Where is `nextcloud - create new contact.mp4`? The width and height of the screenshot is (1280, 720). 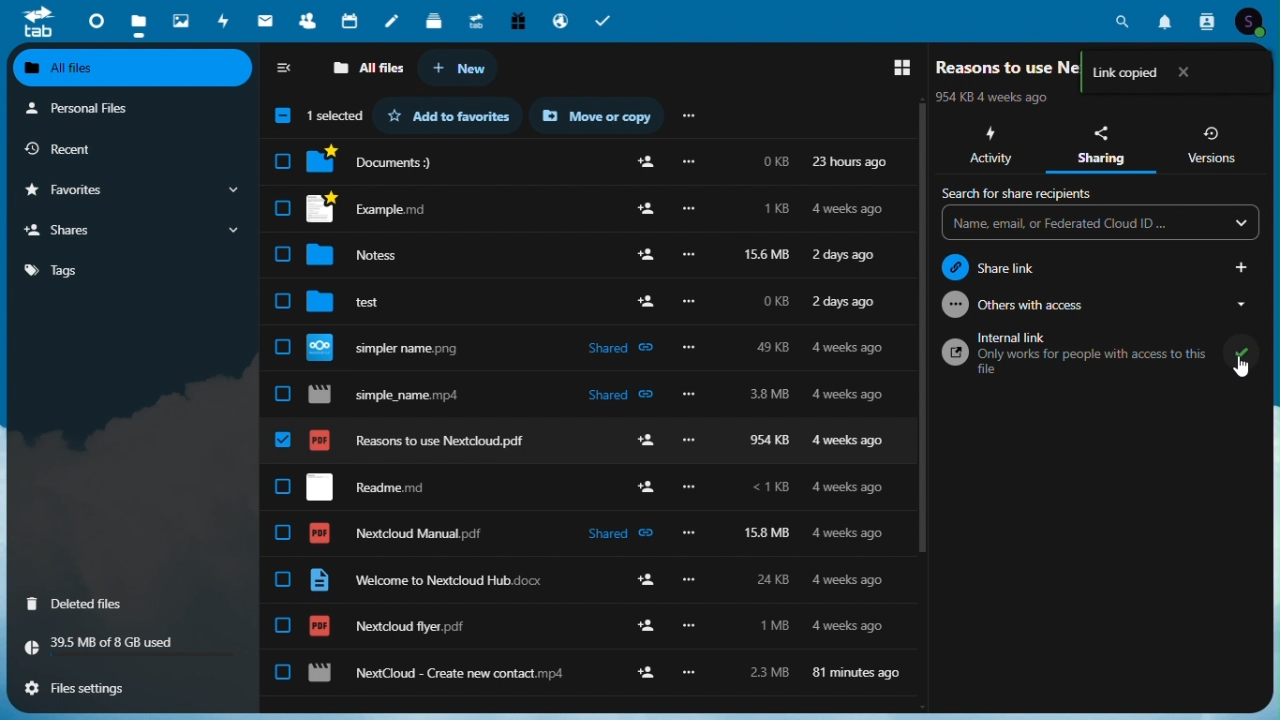 nextcloud - create new contact.mp4 is located at coordinates (437, 674).